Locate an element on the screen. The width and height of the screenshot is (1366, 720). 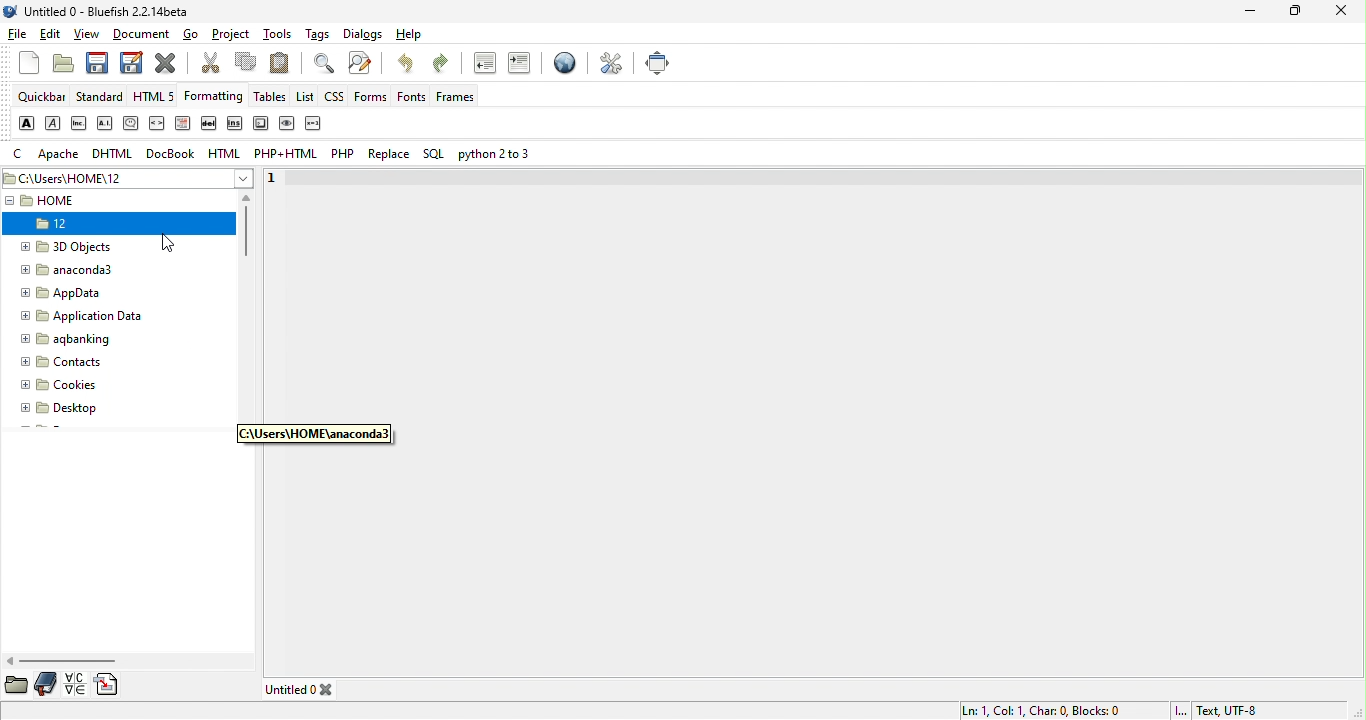
ln 1, col 1,char 0, blocks 0 is located at coordinates (1042, 708).